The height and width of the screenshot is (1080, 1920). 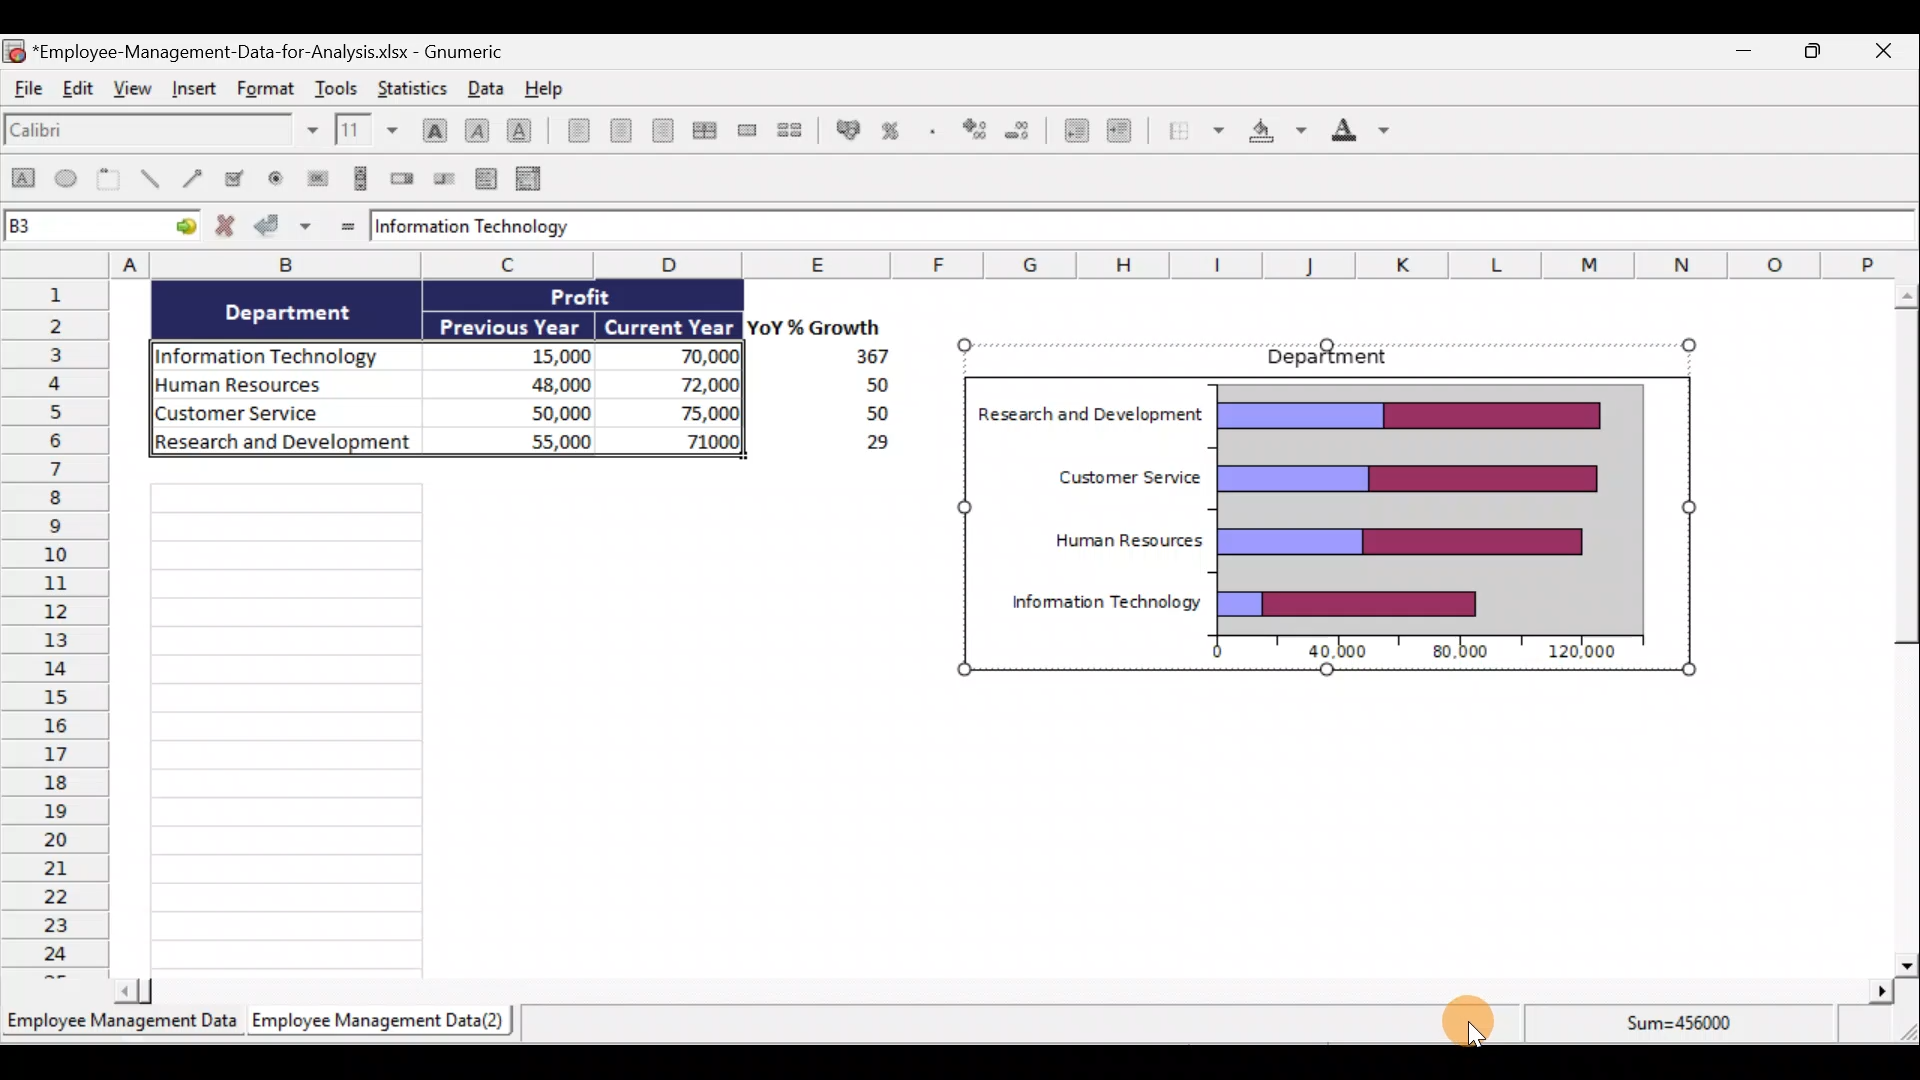 What do you see at coordinates (199, 90) in the screenshot?
I see `Insert` at bounding box center [199, 90].